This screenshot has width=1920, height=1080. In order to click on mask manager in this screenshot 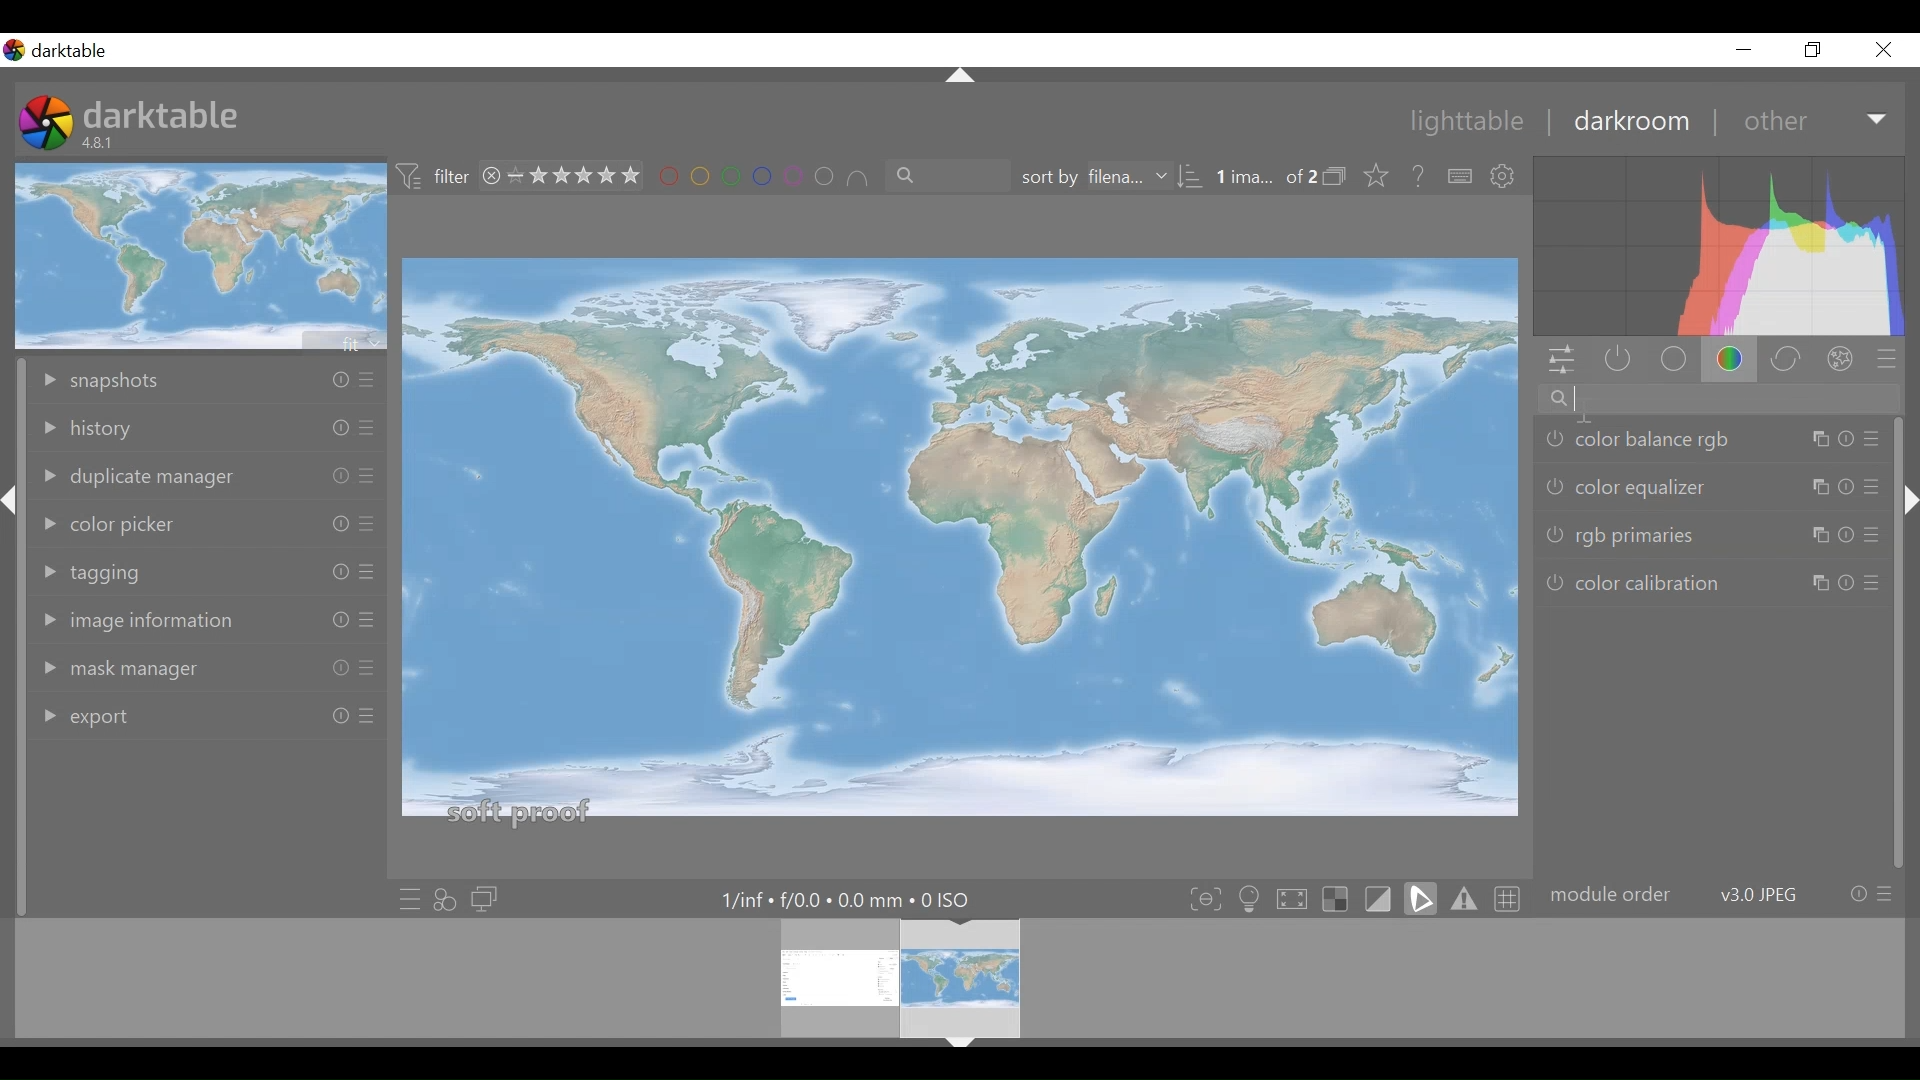, I will do `click(145, 670)`.